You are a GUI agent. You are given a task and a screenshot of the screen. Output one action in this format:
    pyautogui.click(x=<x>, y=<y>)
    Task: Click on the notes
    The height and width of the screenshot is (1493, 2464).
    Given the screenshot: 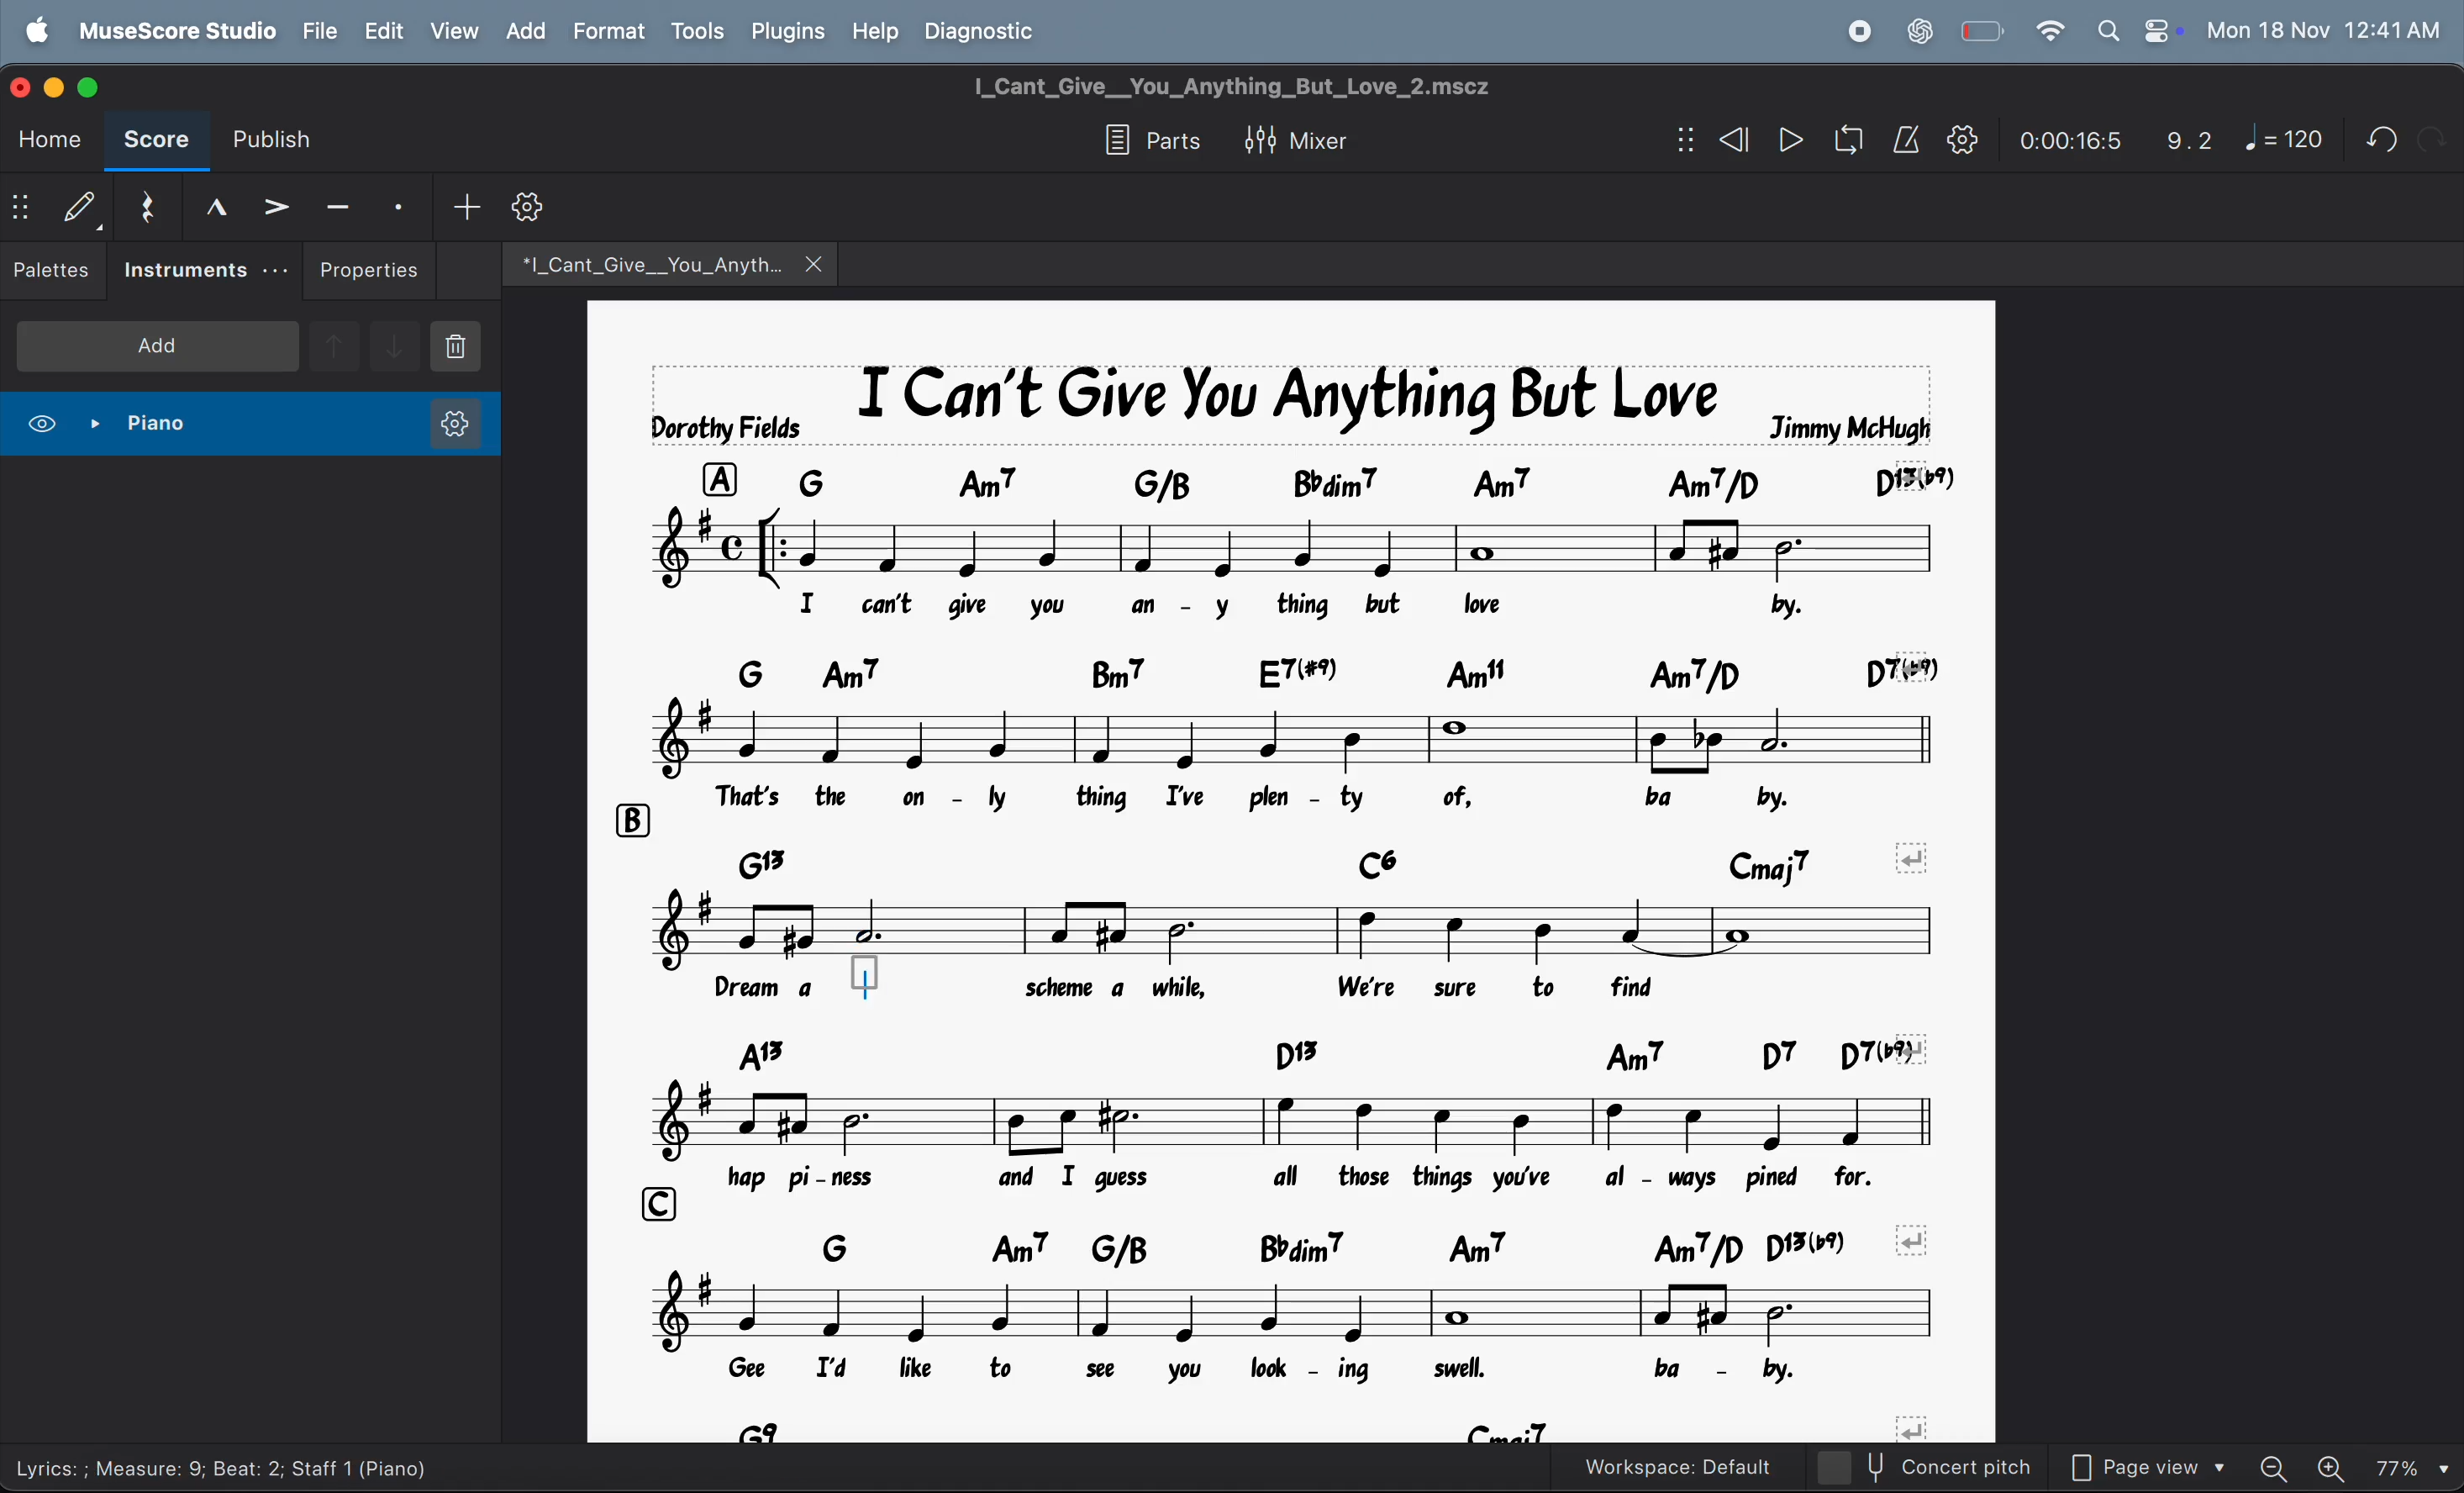 What is the action you would take?
    pyautogui.click(x=1286, y=1313)
    